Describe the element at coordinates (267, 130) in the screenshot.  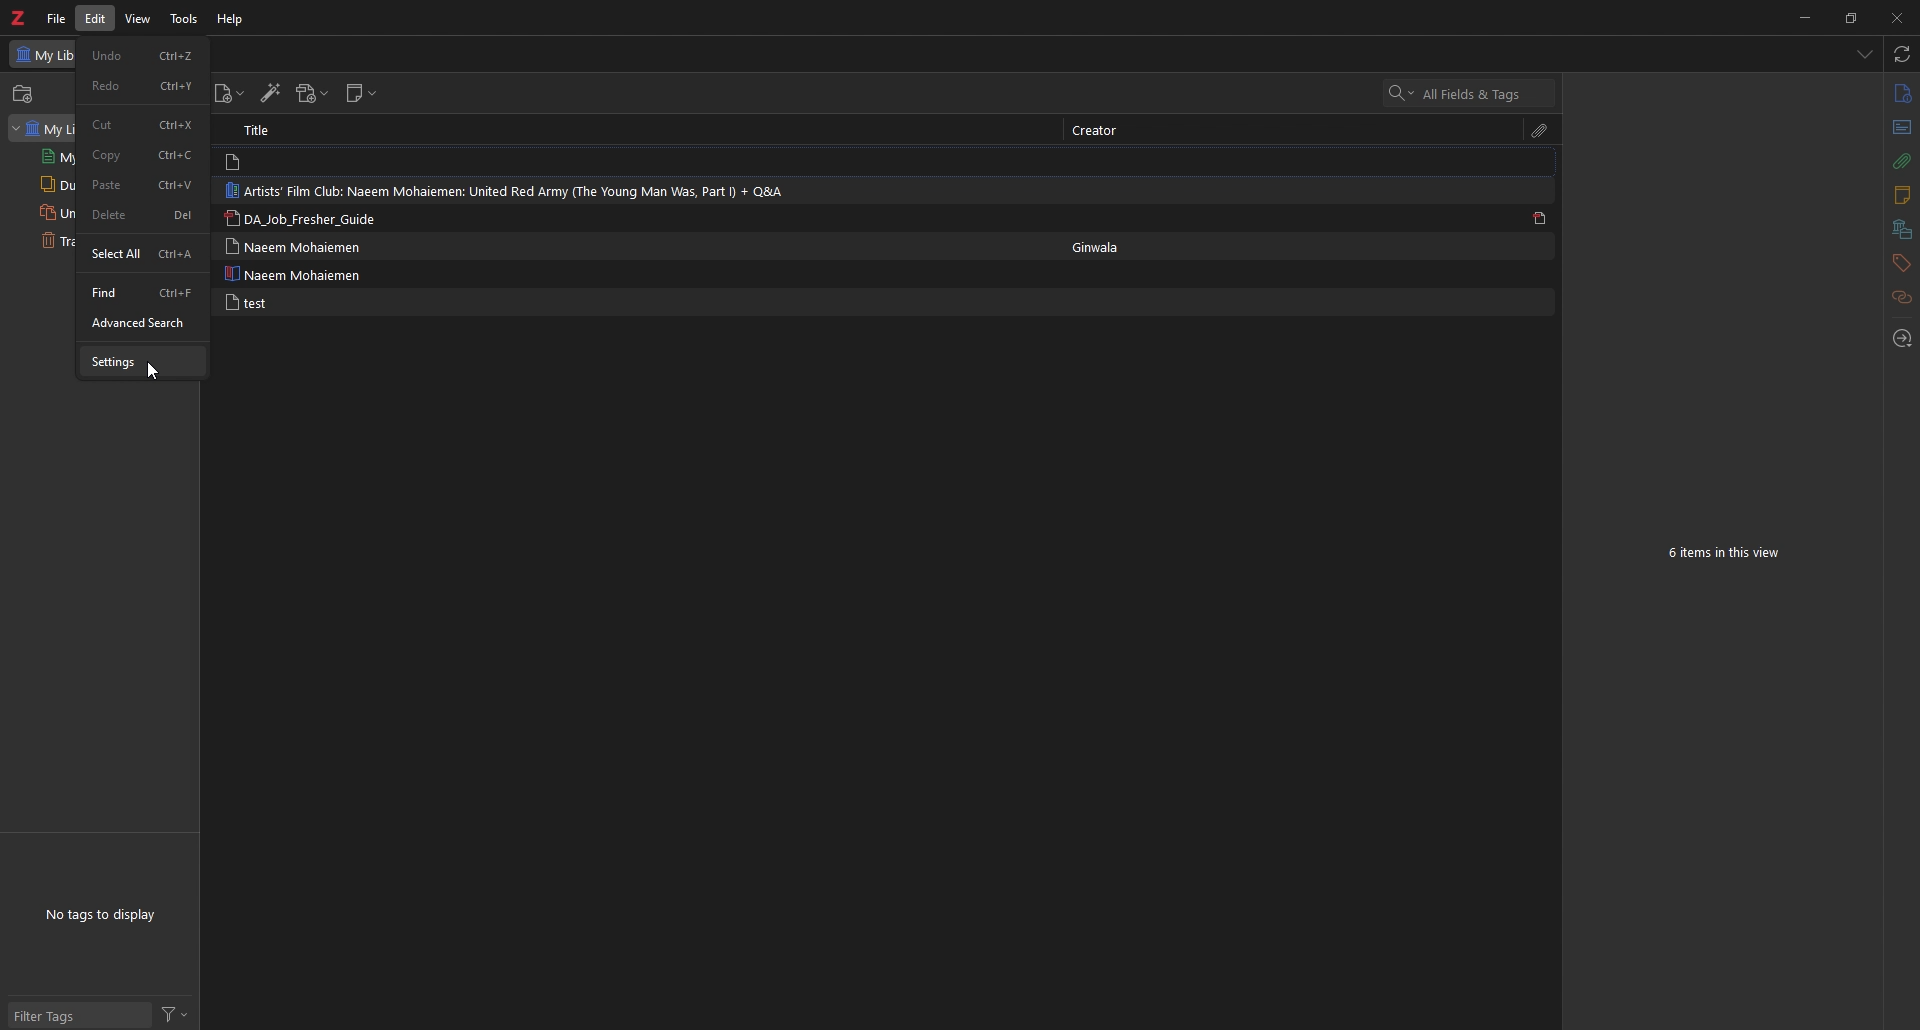
I see `title` at that location.